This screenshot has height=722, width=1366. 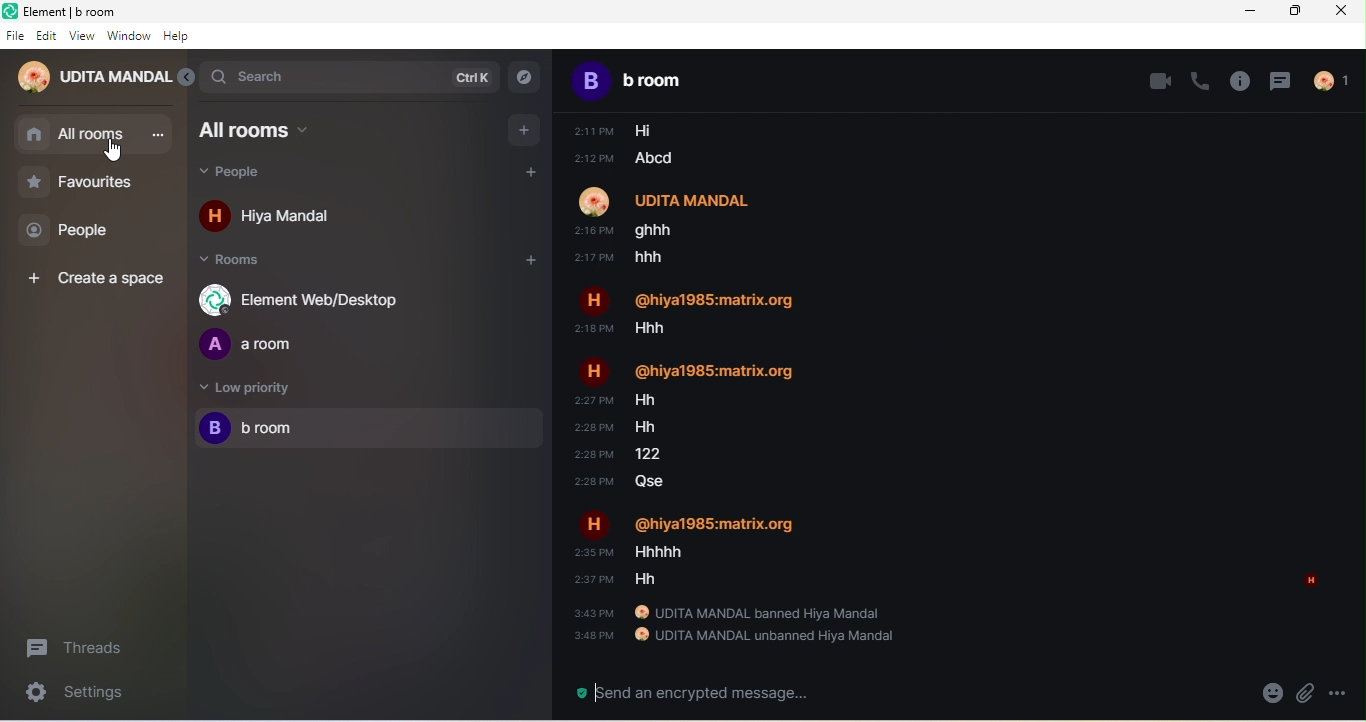 I want to click on help, so click(x=179, y=37).